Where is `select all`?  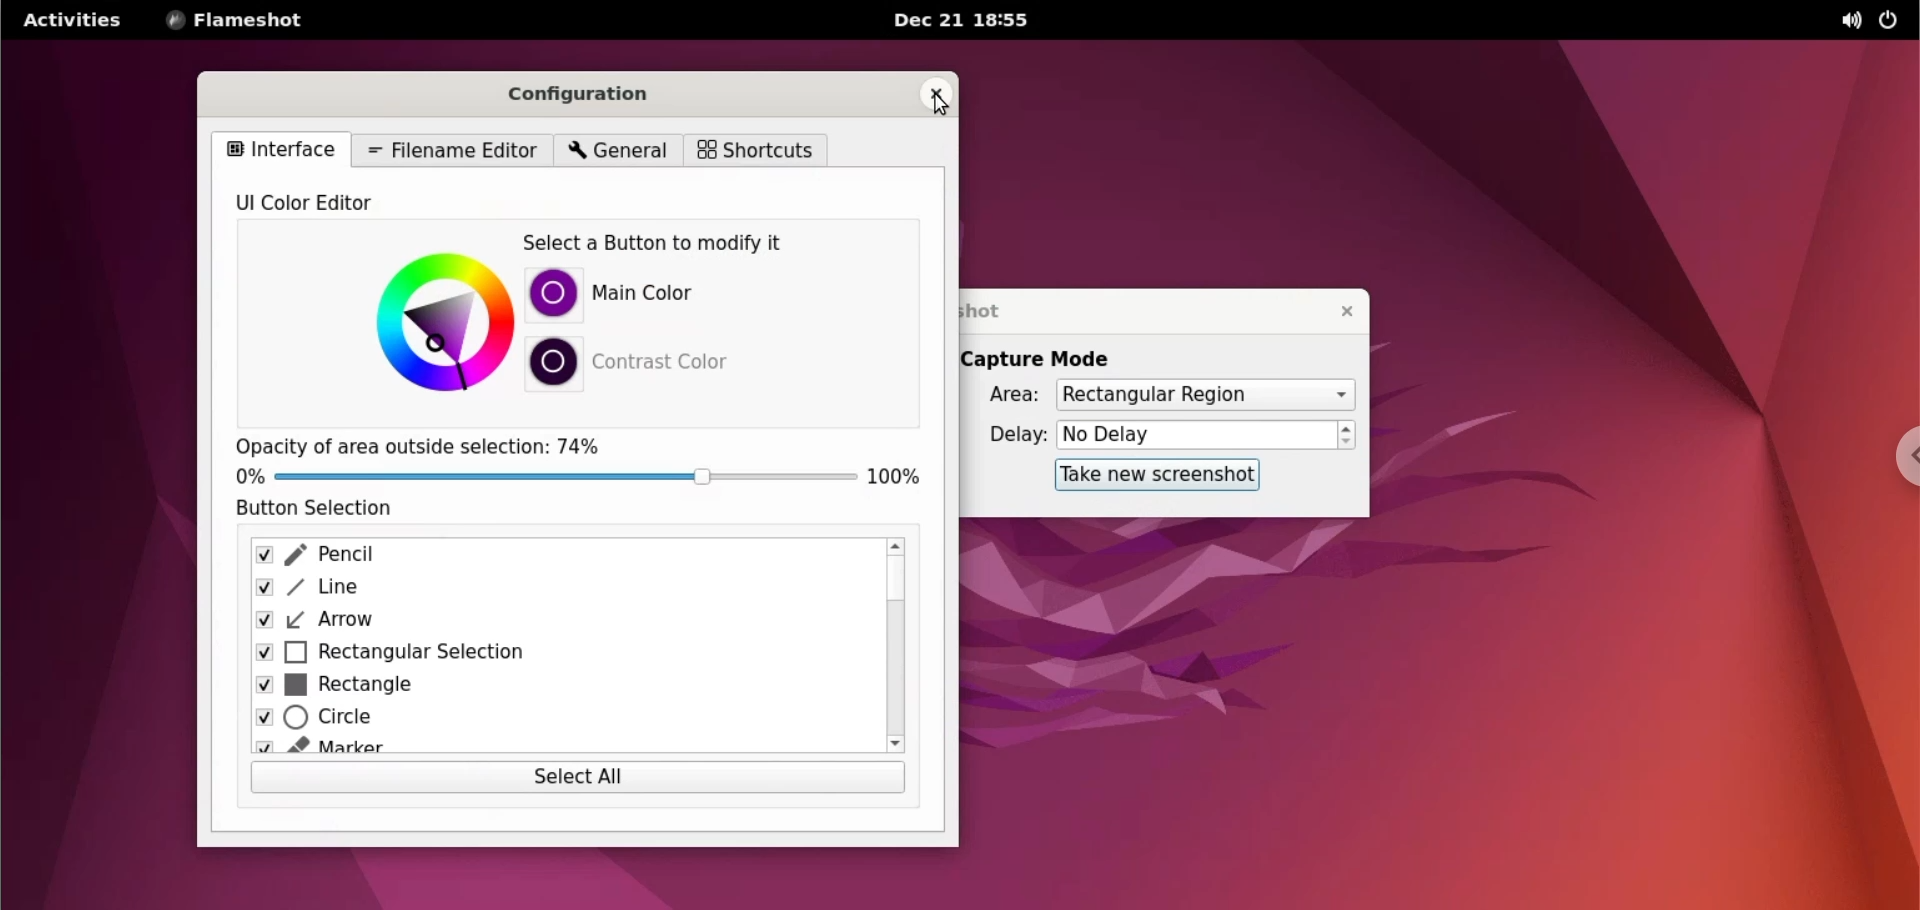
select all is located at coordinates (577, 779).